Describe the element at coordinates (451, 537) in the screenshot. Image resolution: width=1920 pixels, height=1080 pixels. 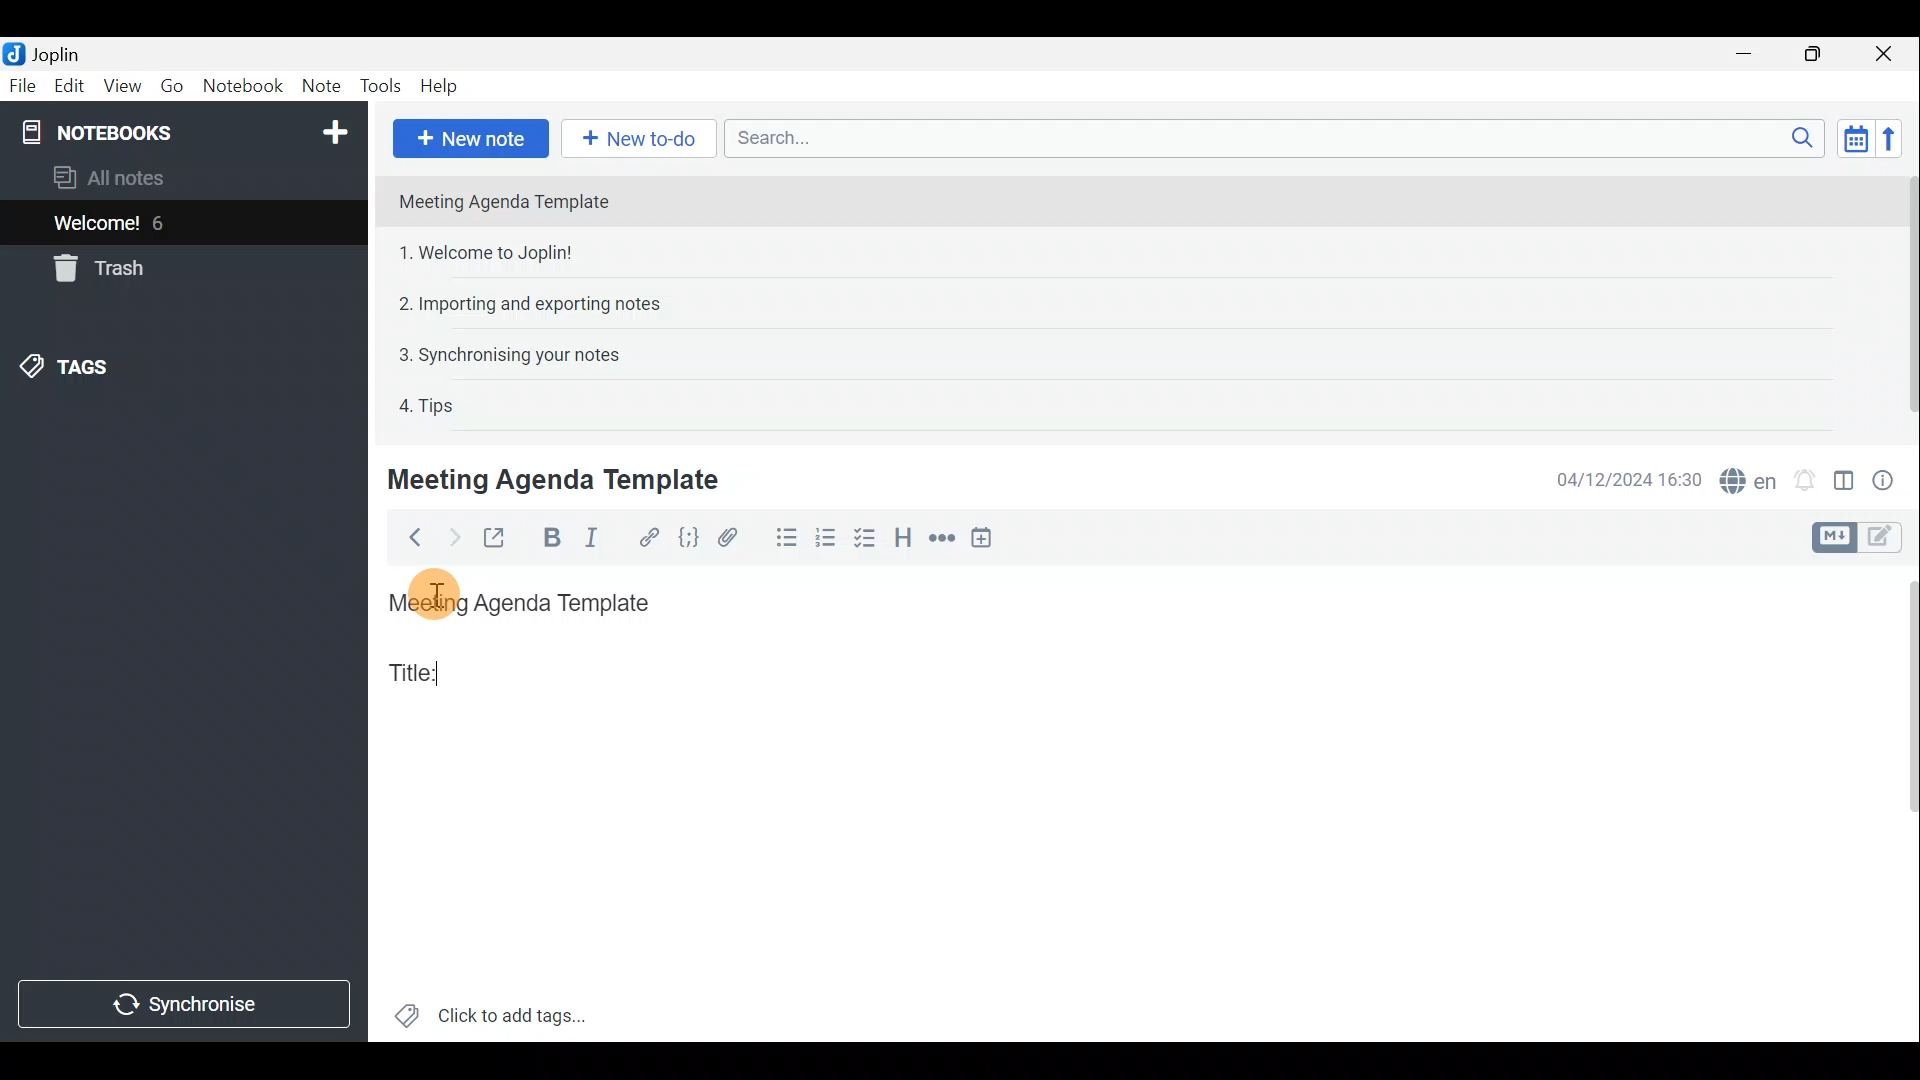
I see `Forward` at that location.